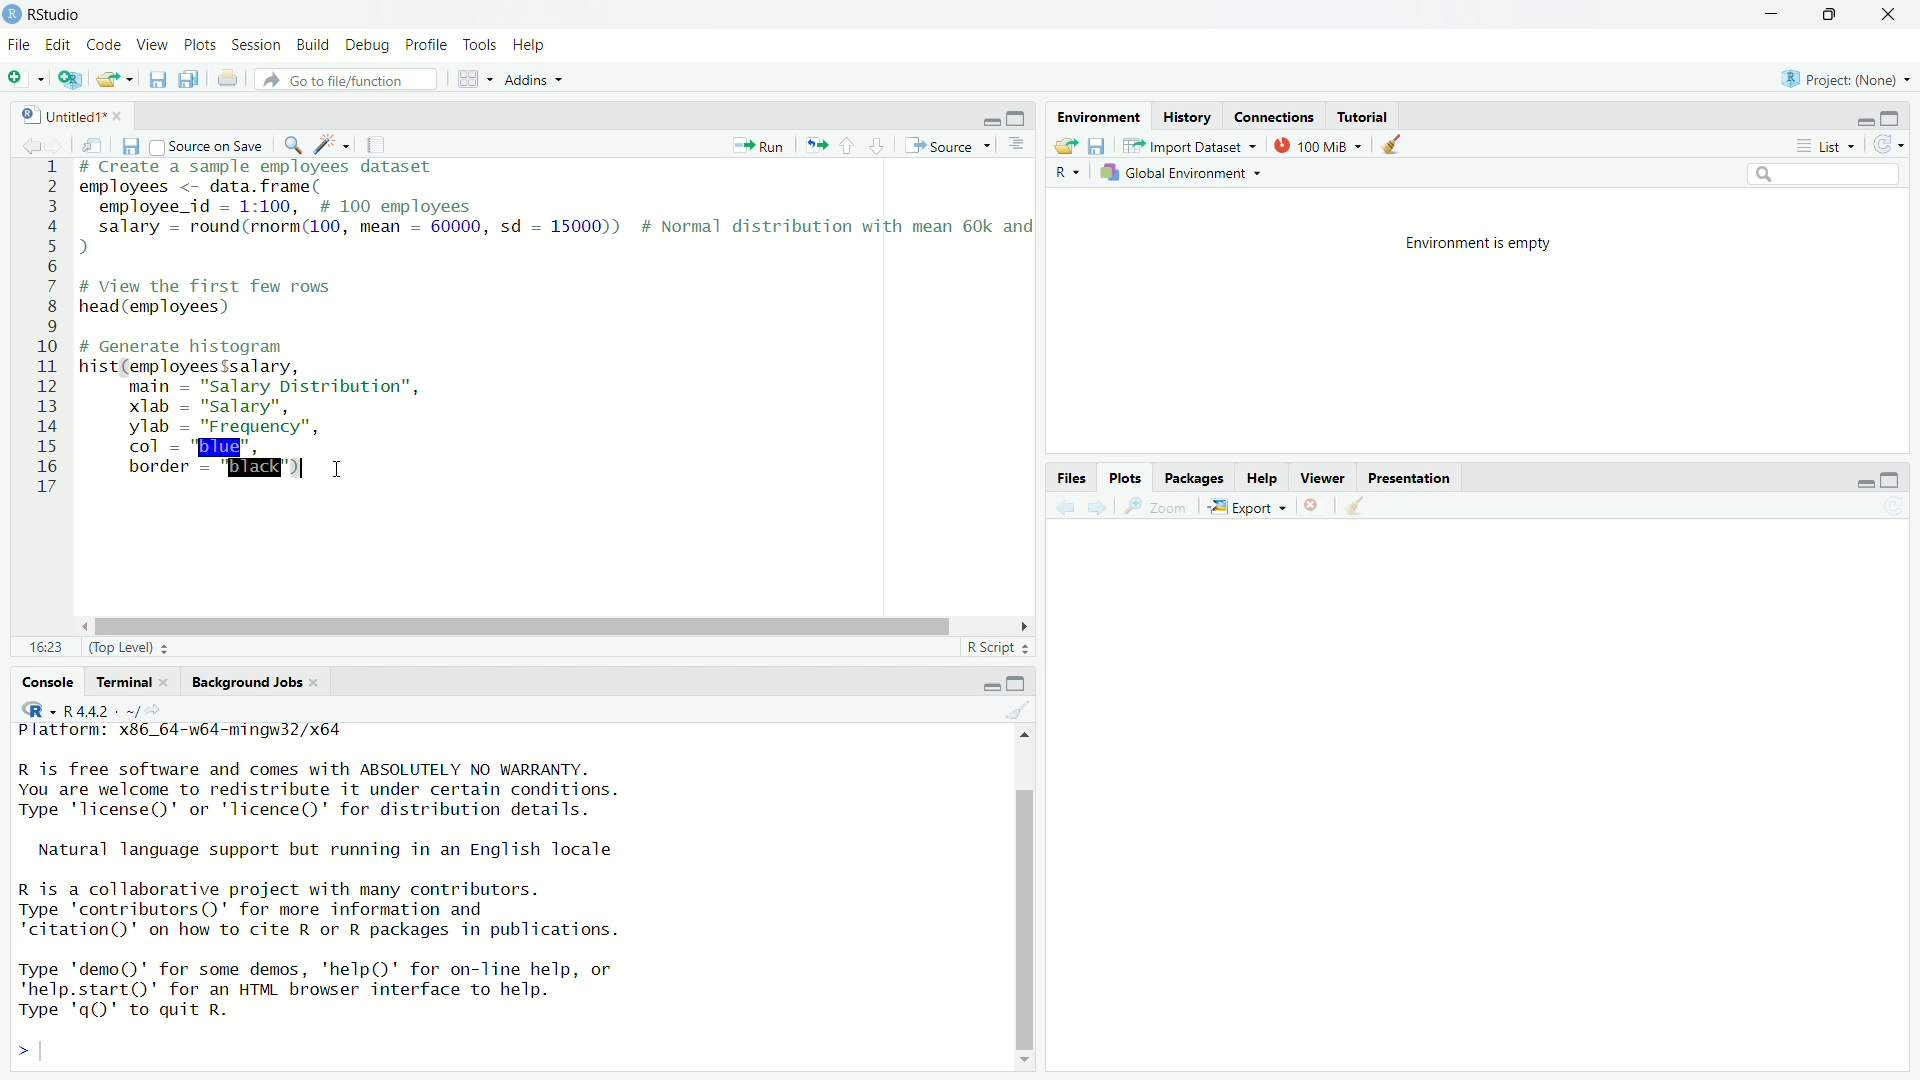  I want to click on Maximise , so click(1016, 118).